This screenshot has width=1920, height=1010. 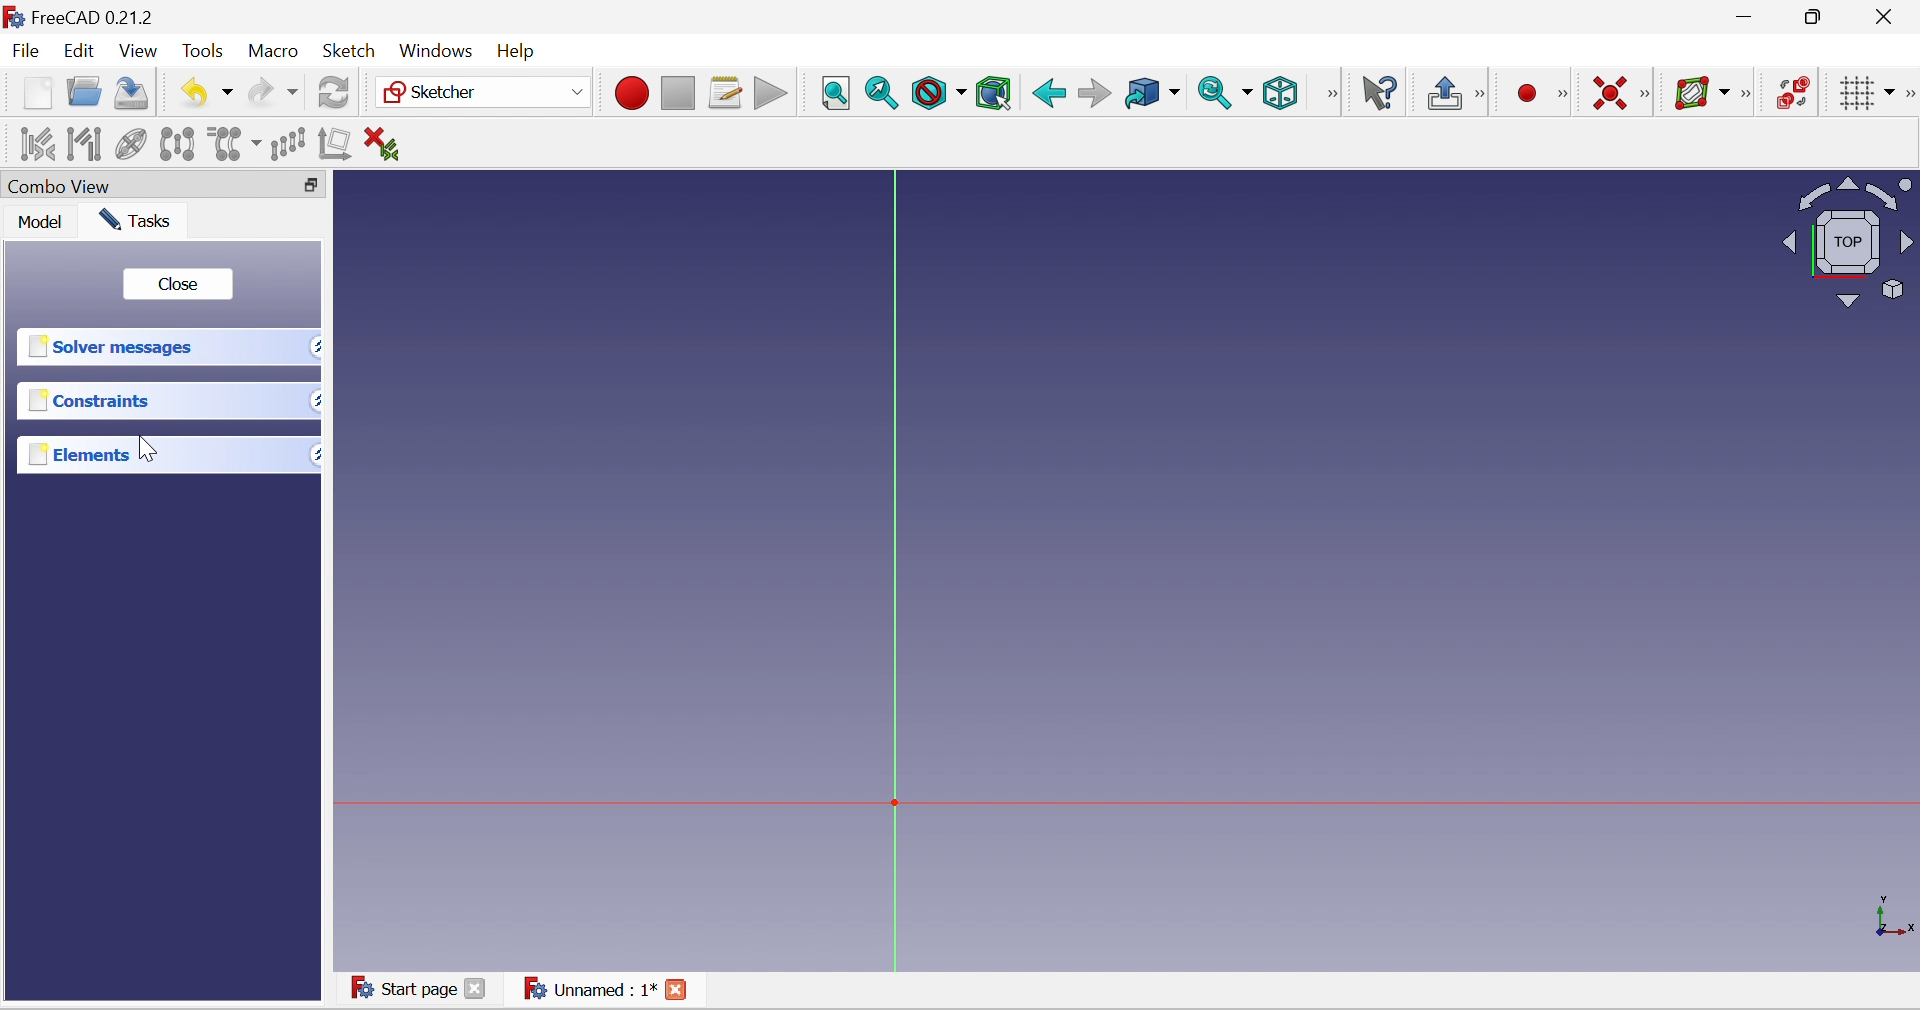 What do you see at coordinates (316, 396) in the screenshot?
I see `Drop down` at bounding box center [316, 396].